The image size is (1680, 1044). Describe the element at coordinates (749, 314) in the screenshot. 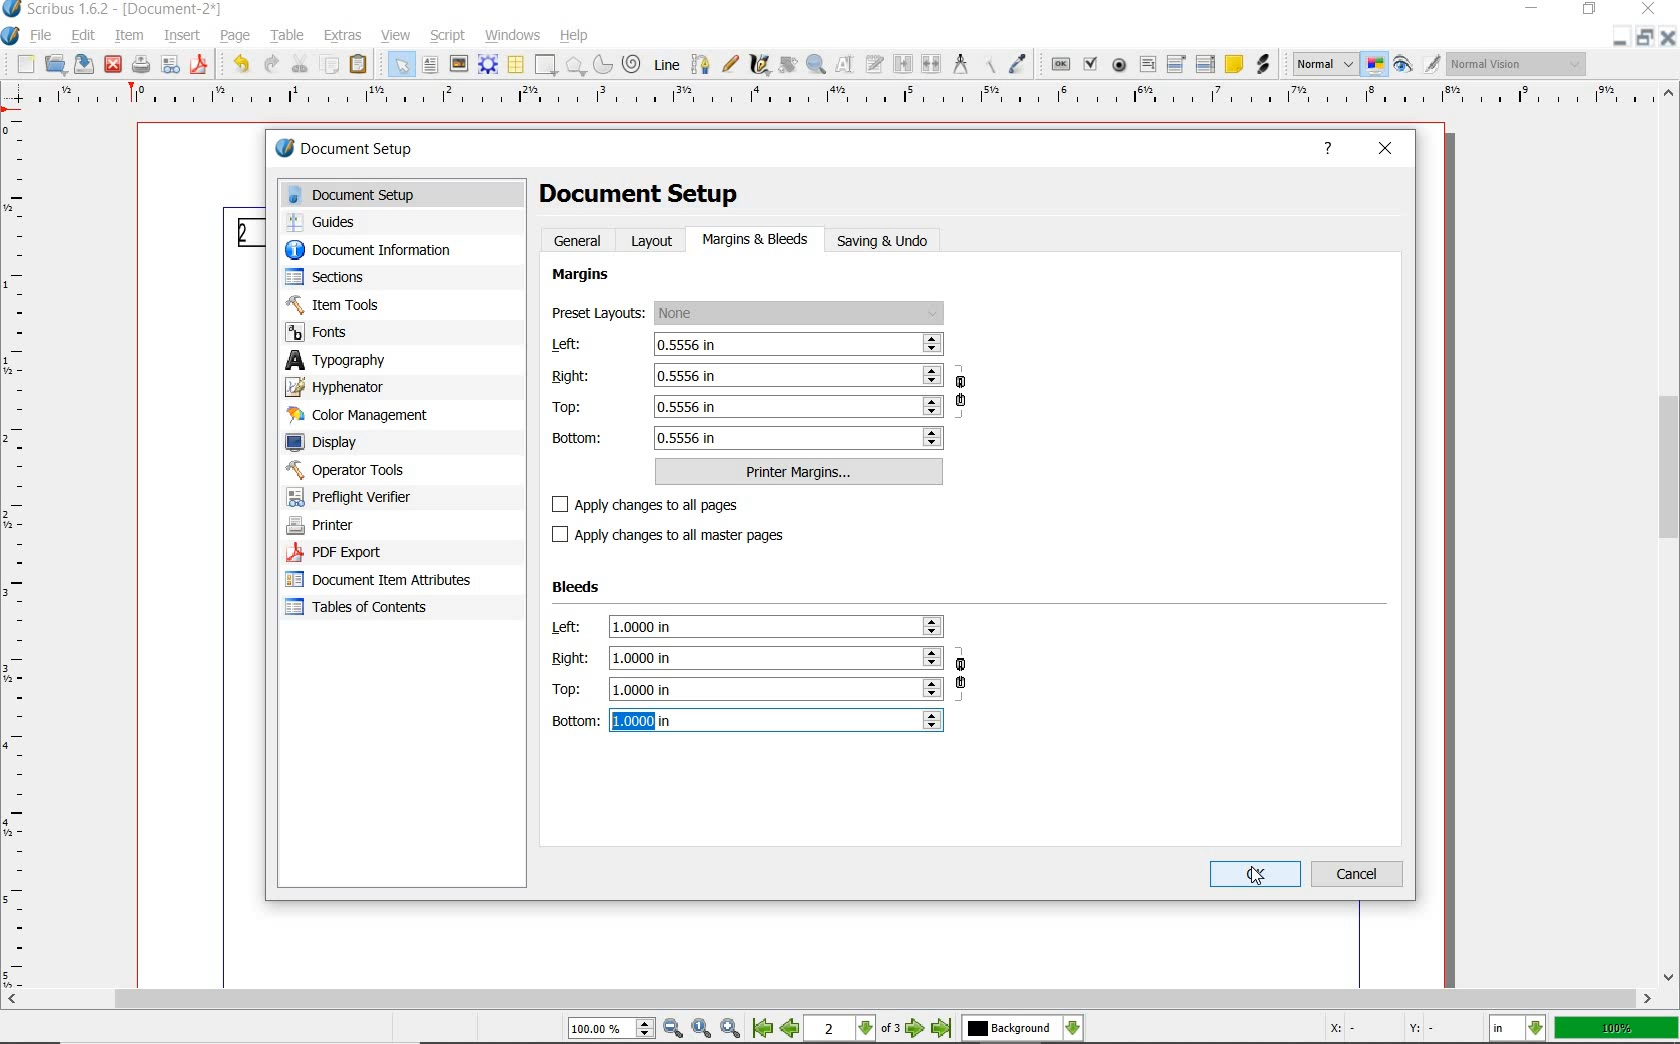

I see `preset layouts` at that location.